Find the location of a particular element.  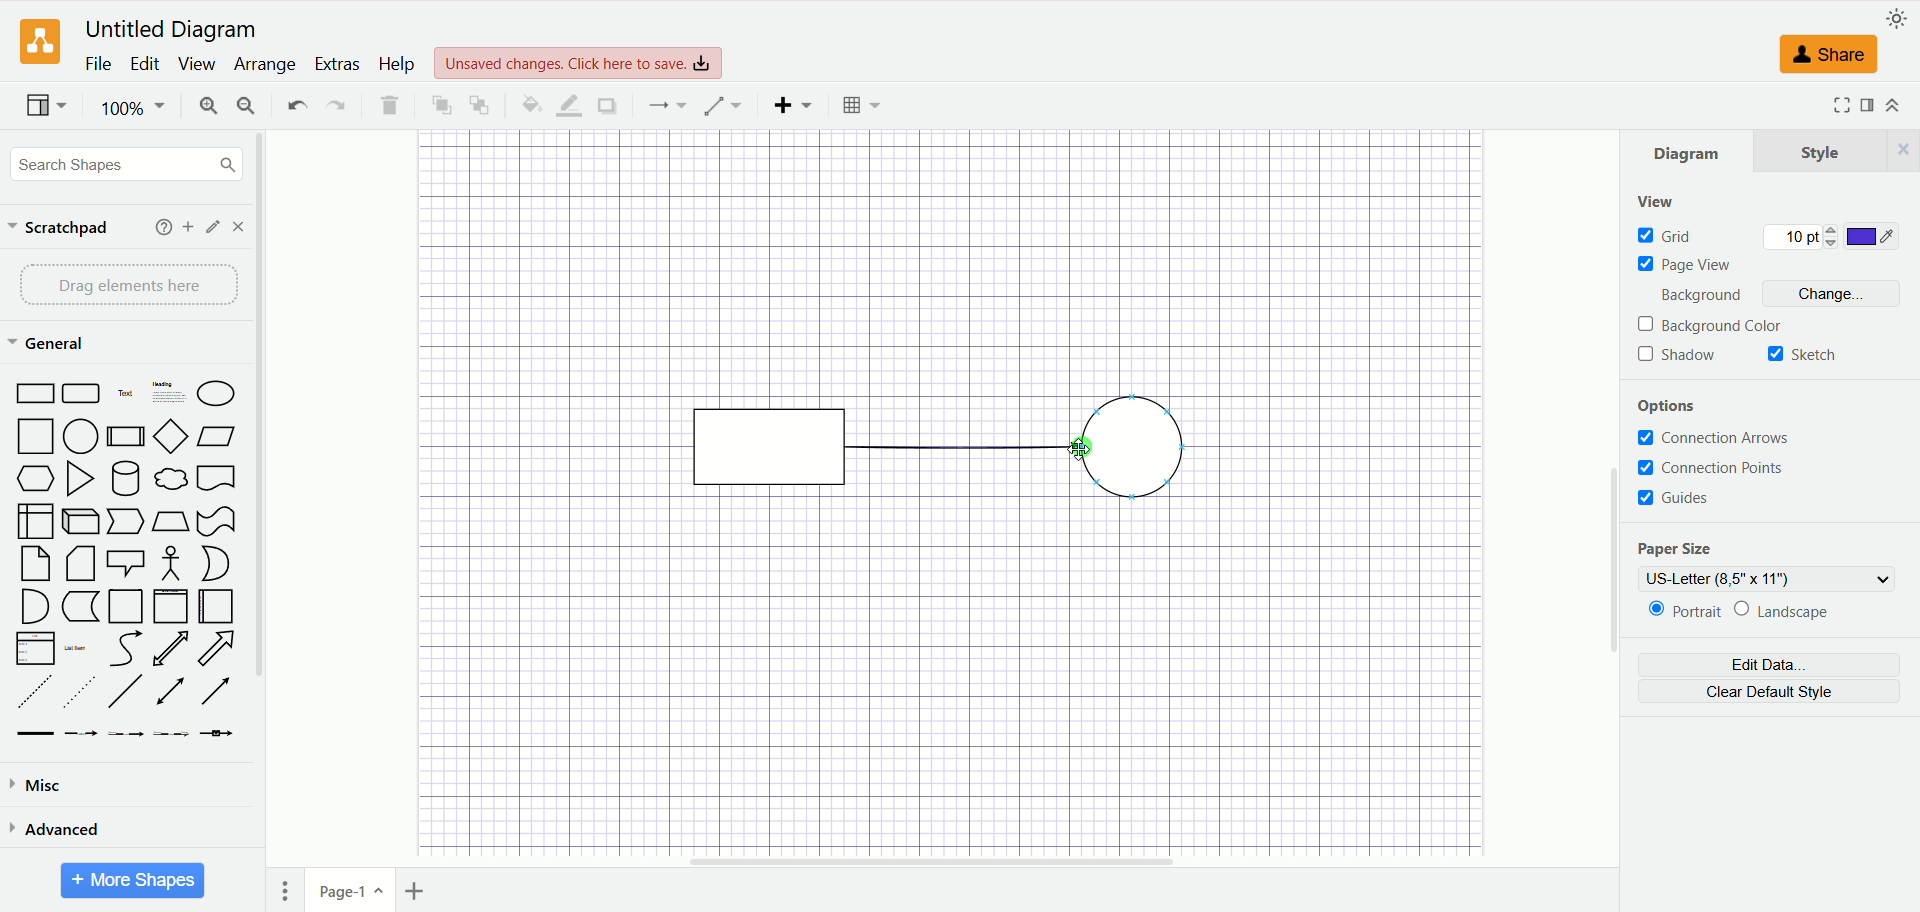

view is located at coordinates (198, 63).